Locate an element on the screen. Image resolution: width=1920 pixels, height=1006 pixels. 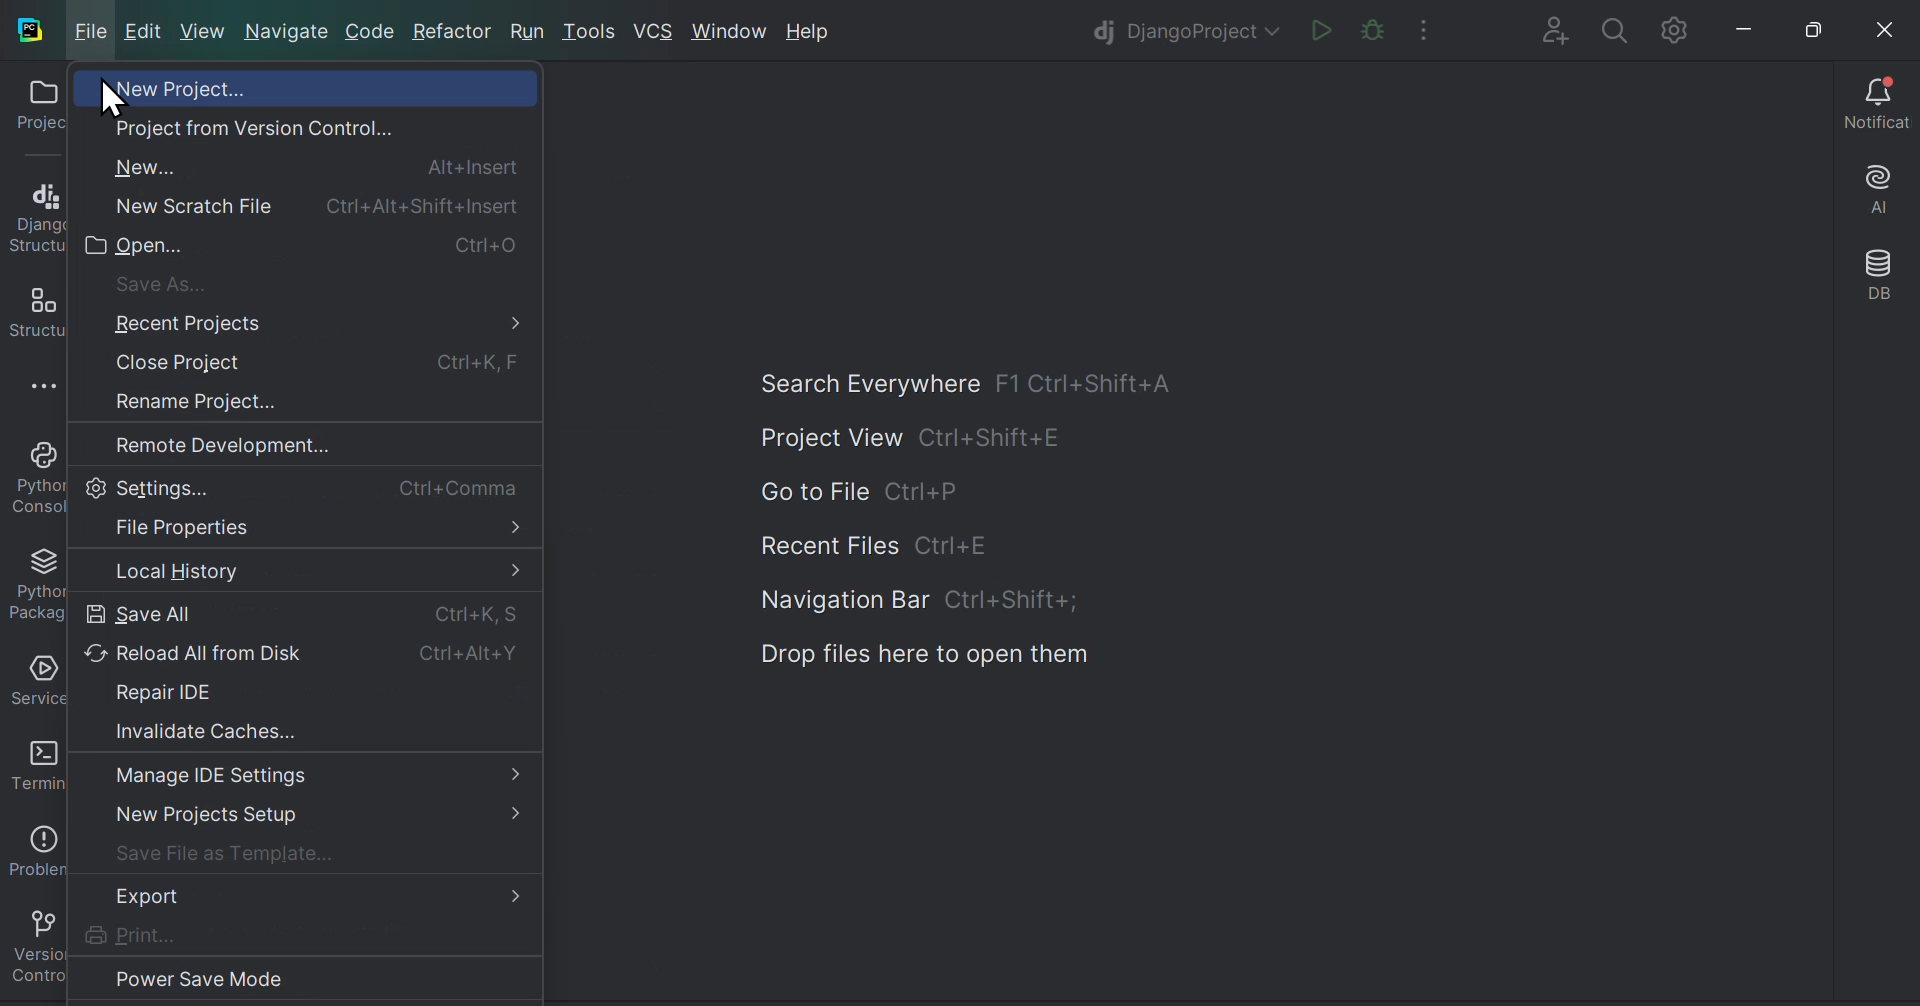
Local history is located at coordinates (315, 572).